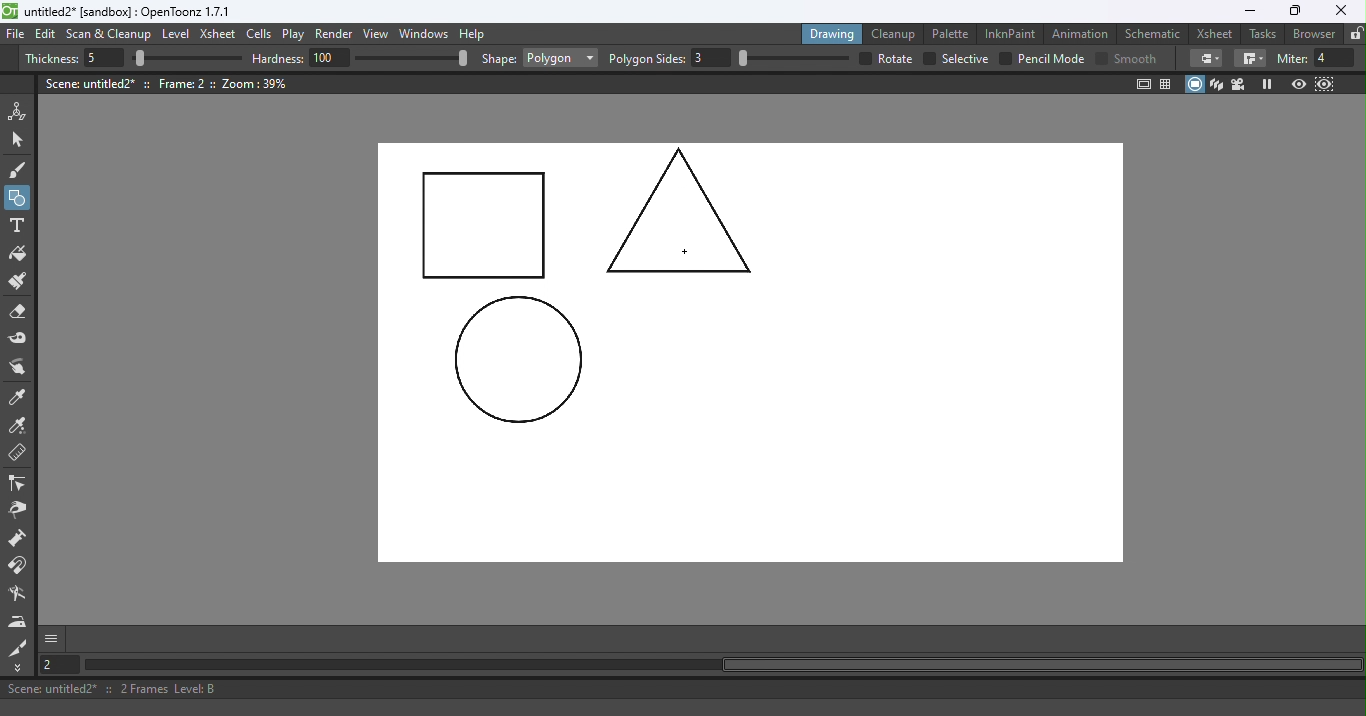 This screenshot has height=716, width=1366. What do you see at coordinates (683, 689) in the screenshot?
I see `Status bar` at bounding box center [683, 689].